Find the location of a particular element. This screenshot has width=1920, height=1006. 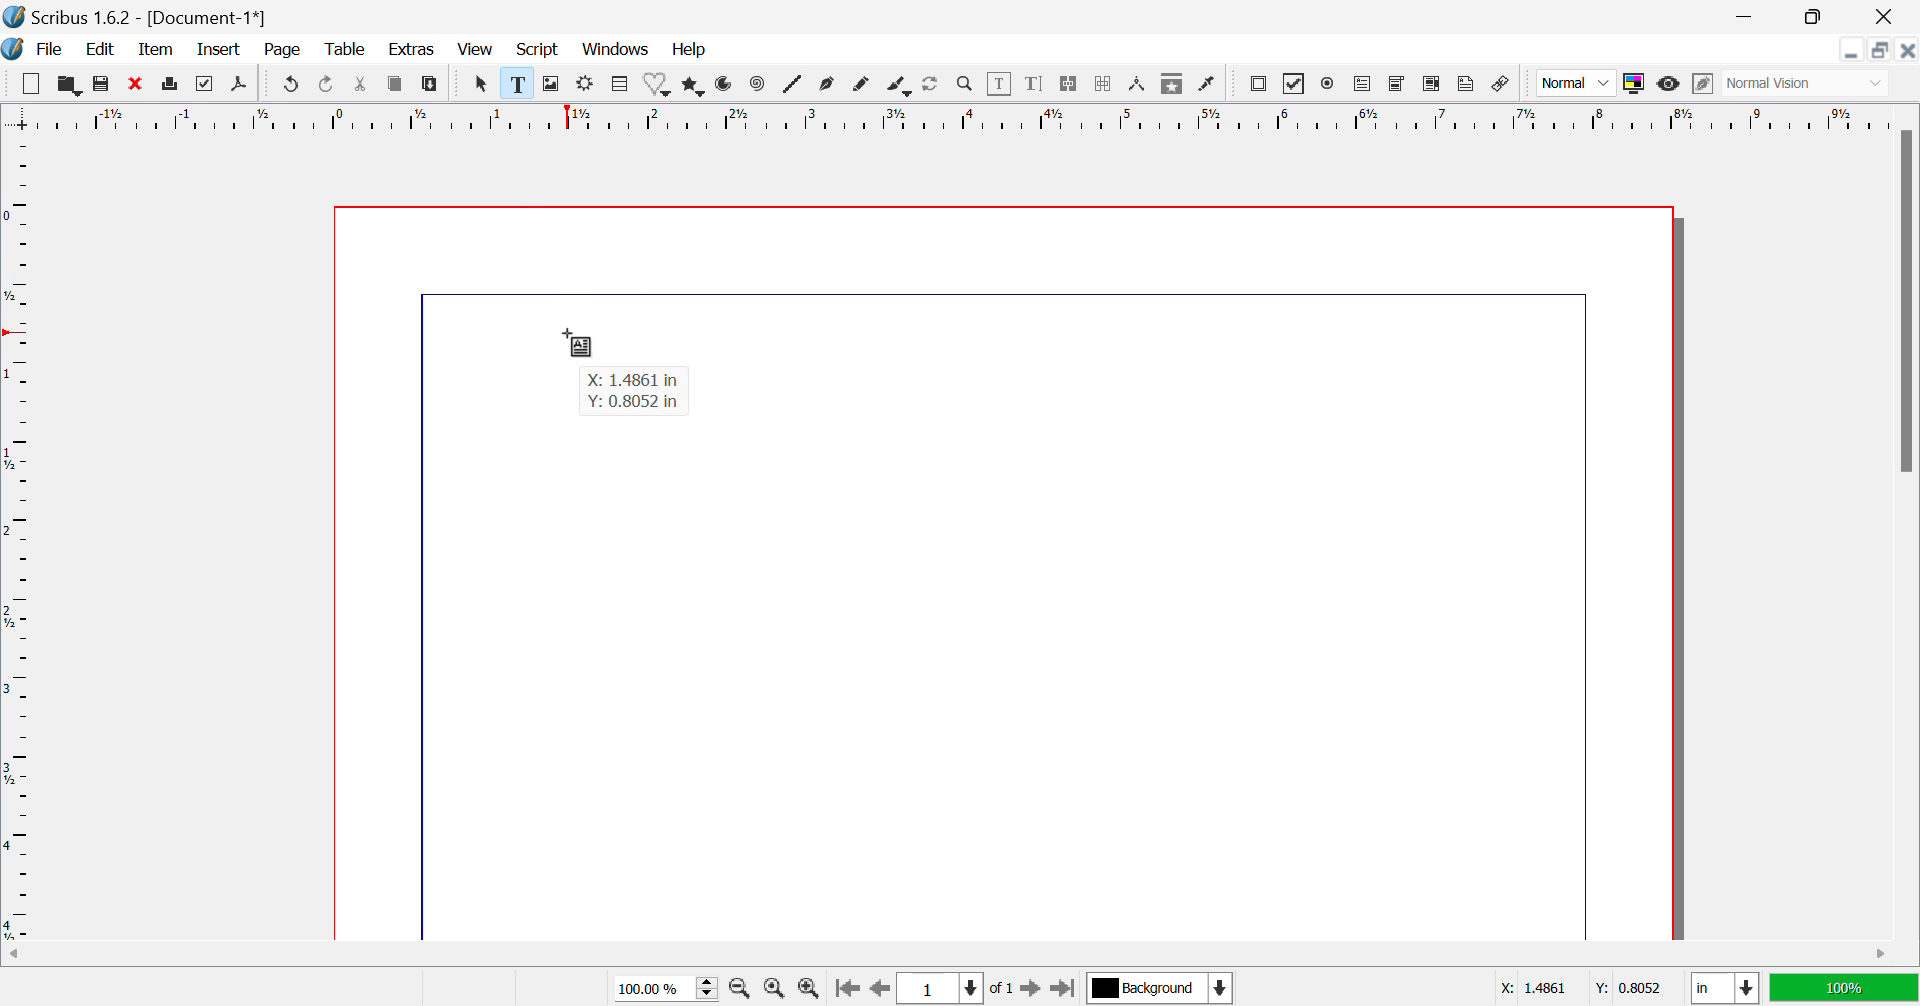

PDF checkbox is located at coordinates (1295, 83).